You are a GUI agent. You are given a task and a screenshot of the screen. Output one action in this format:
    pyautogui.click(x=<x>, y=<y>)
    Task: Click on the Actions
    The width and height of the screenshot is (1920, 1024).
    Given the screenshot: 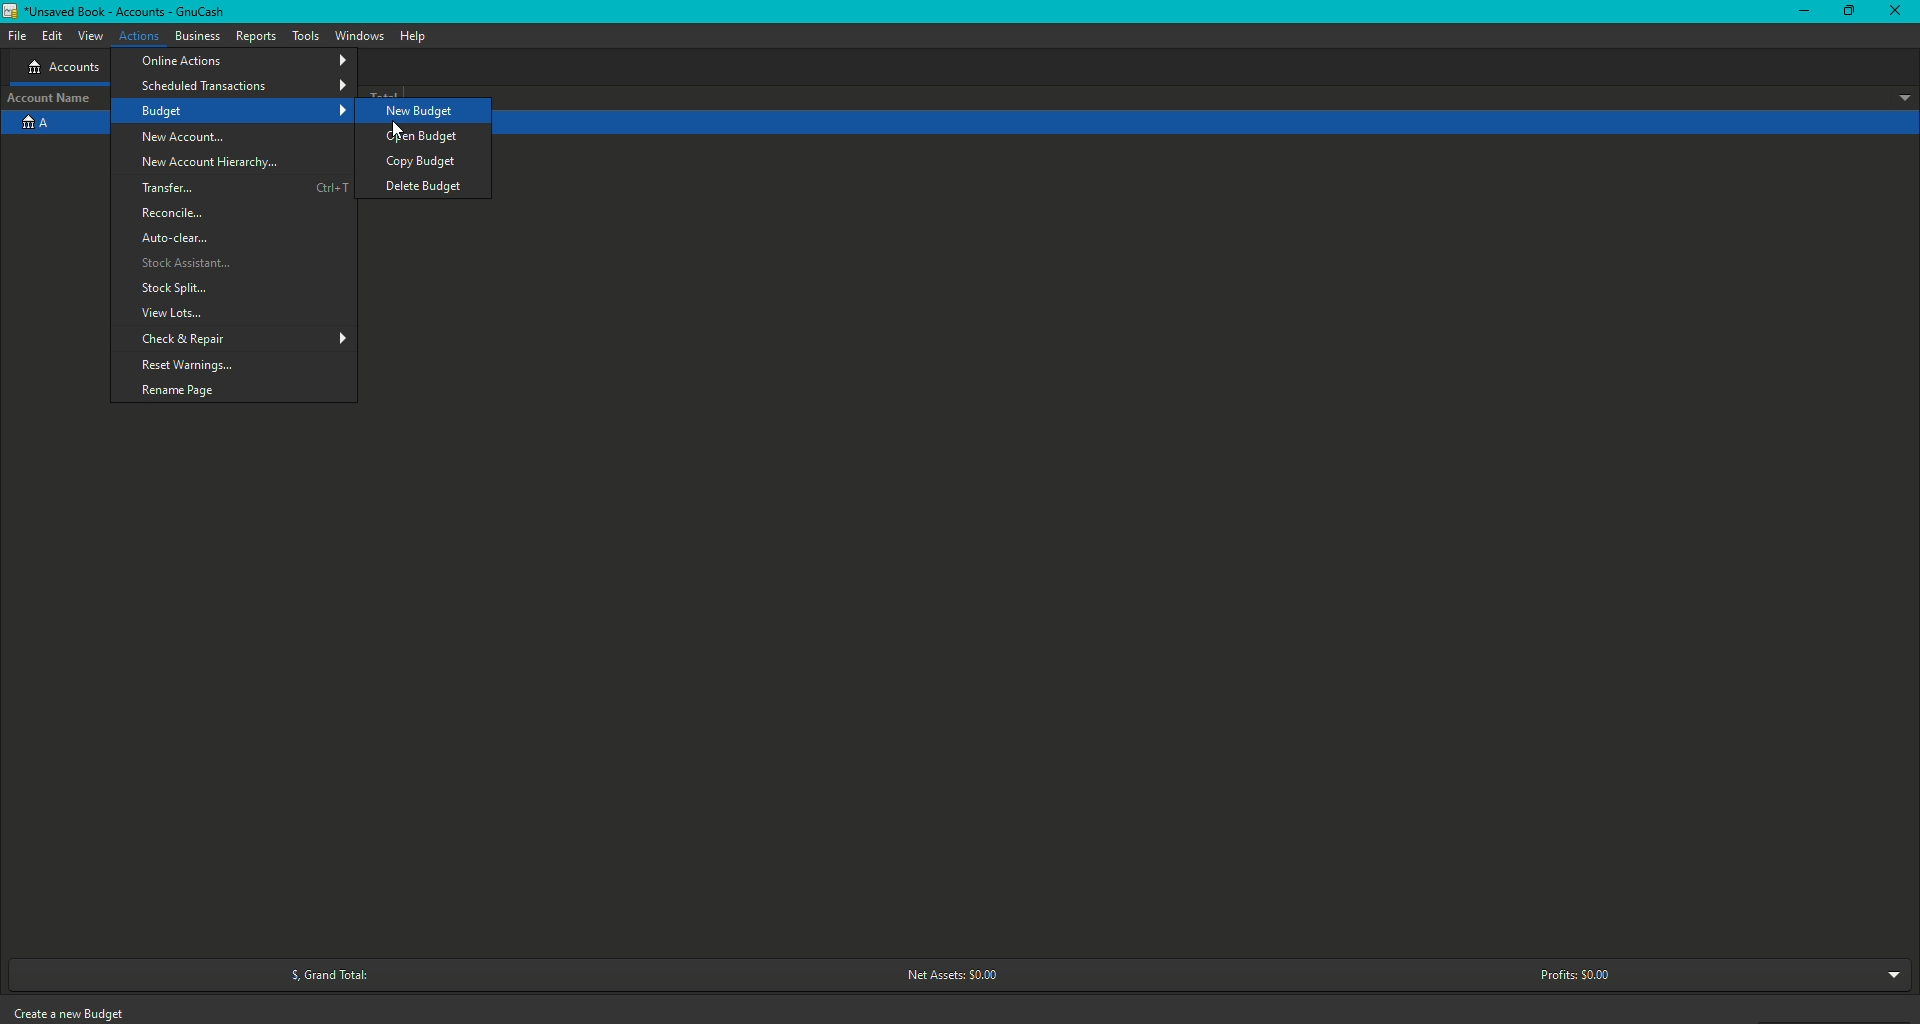 What is the action you would take?
    pyautogui.click(x=140, y=38)
    